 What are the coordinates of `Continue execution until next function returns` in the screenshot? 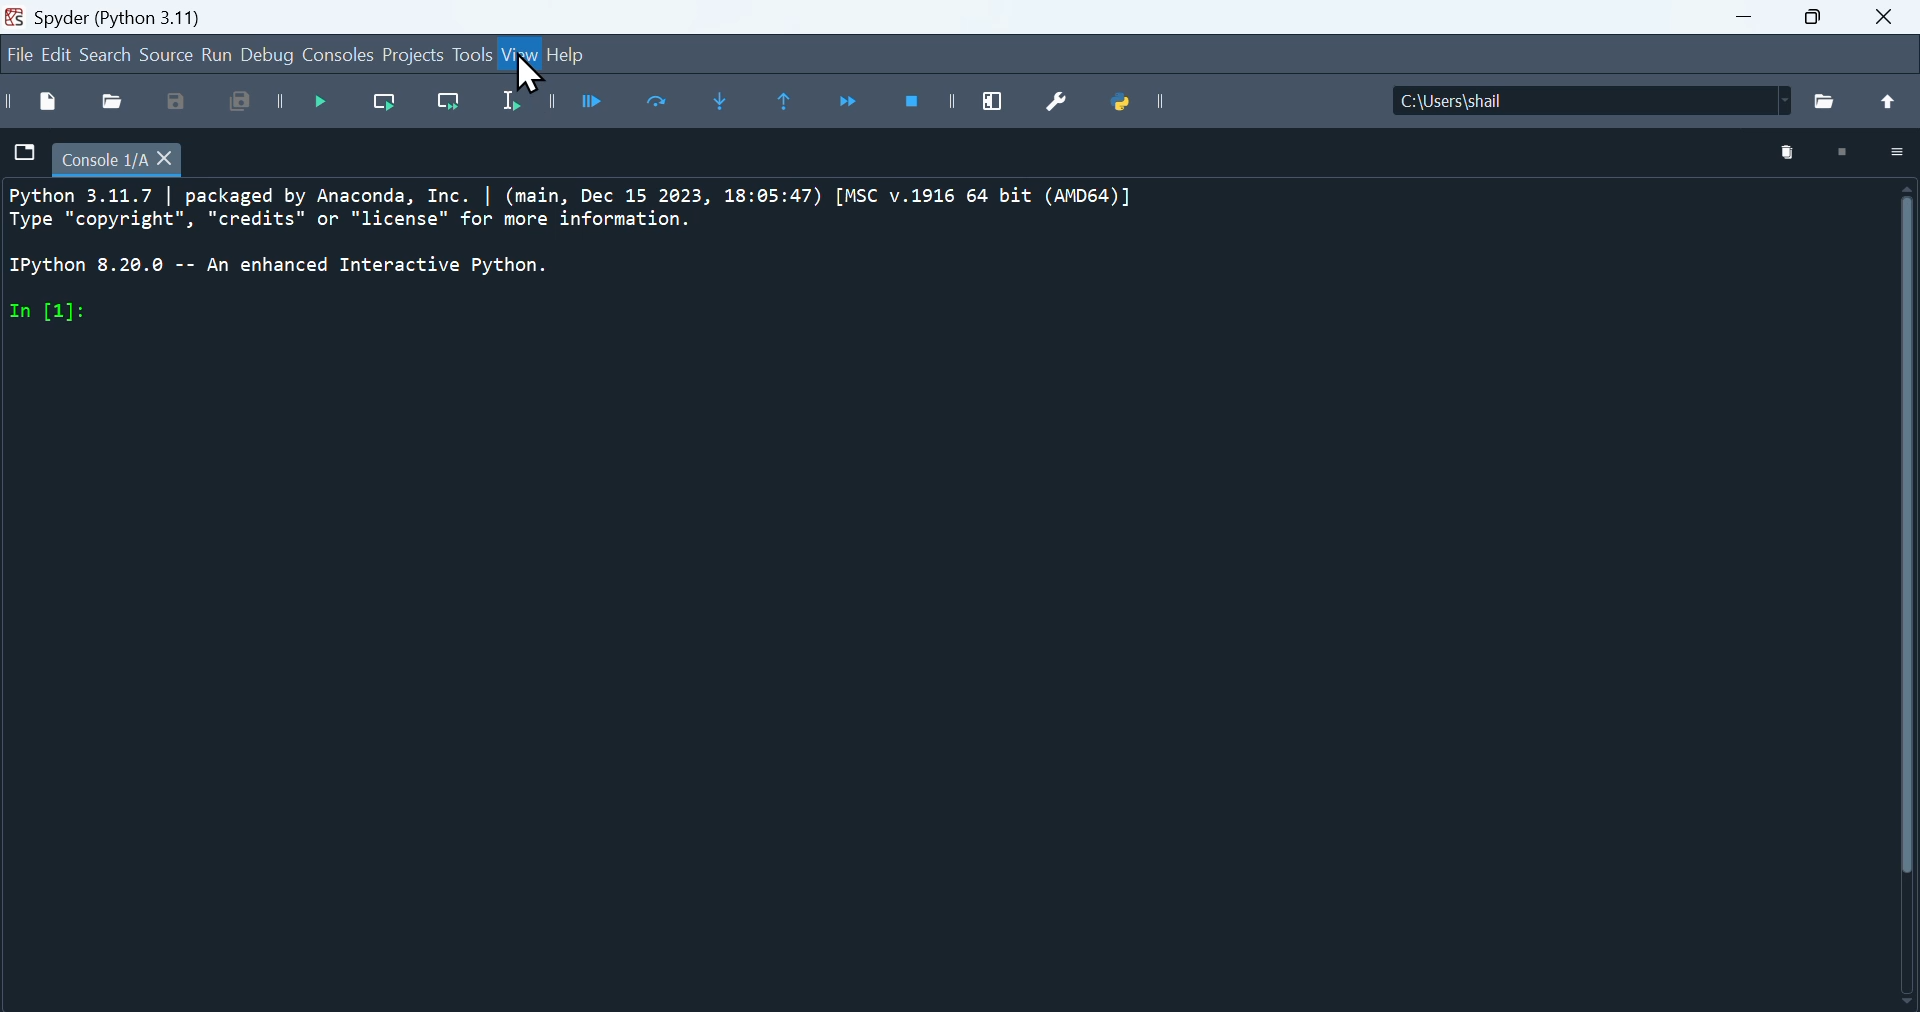 It's located at (858, 104).